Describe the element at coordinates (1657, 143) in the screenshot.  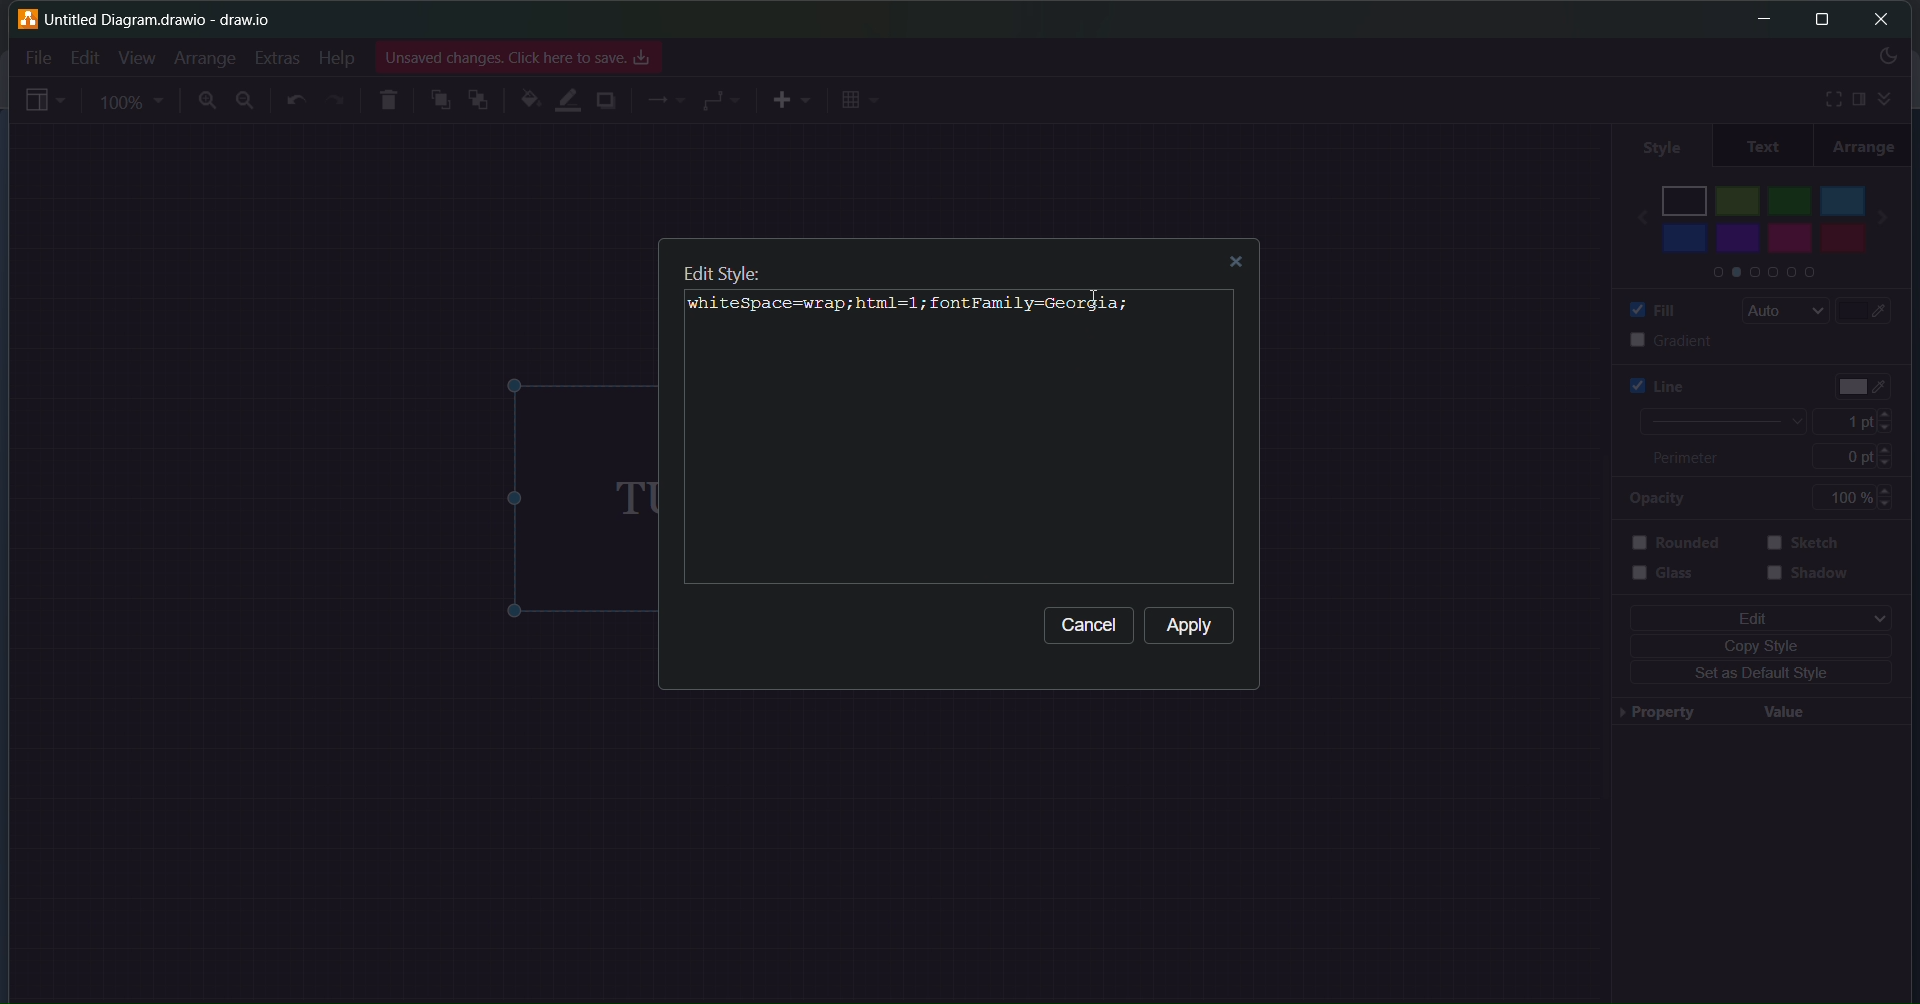
I see `style` at that location.